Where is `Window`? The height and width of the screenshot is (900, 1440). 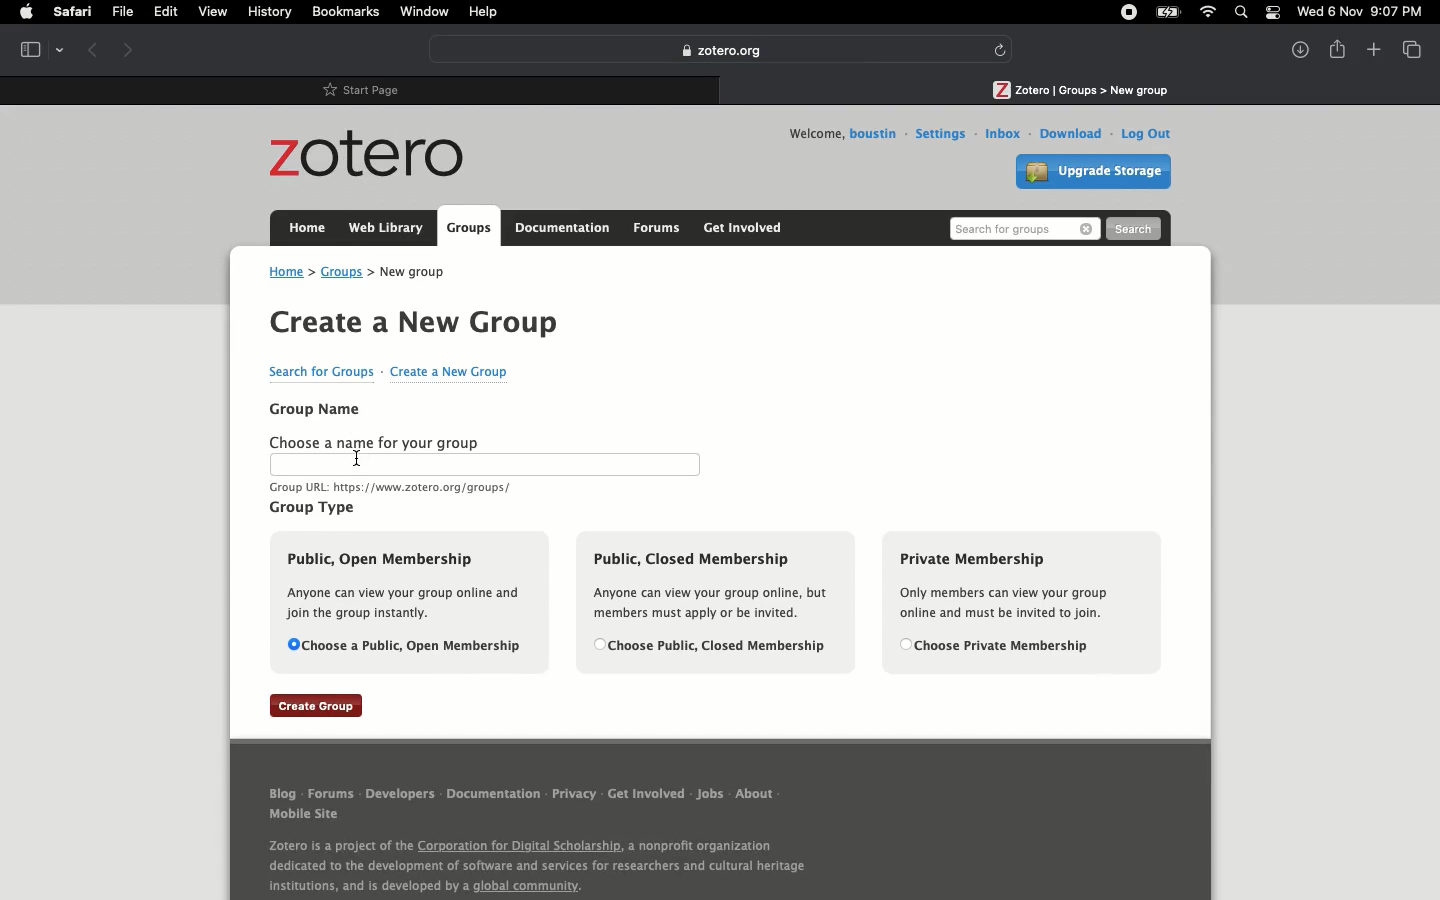
Window is located at coordinates (424, 11).